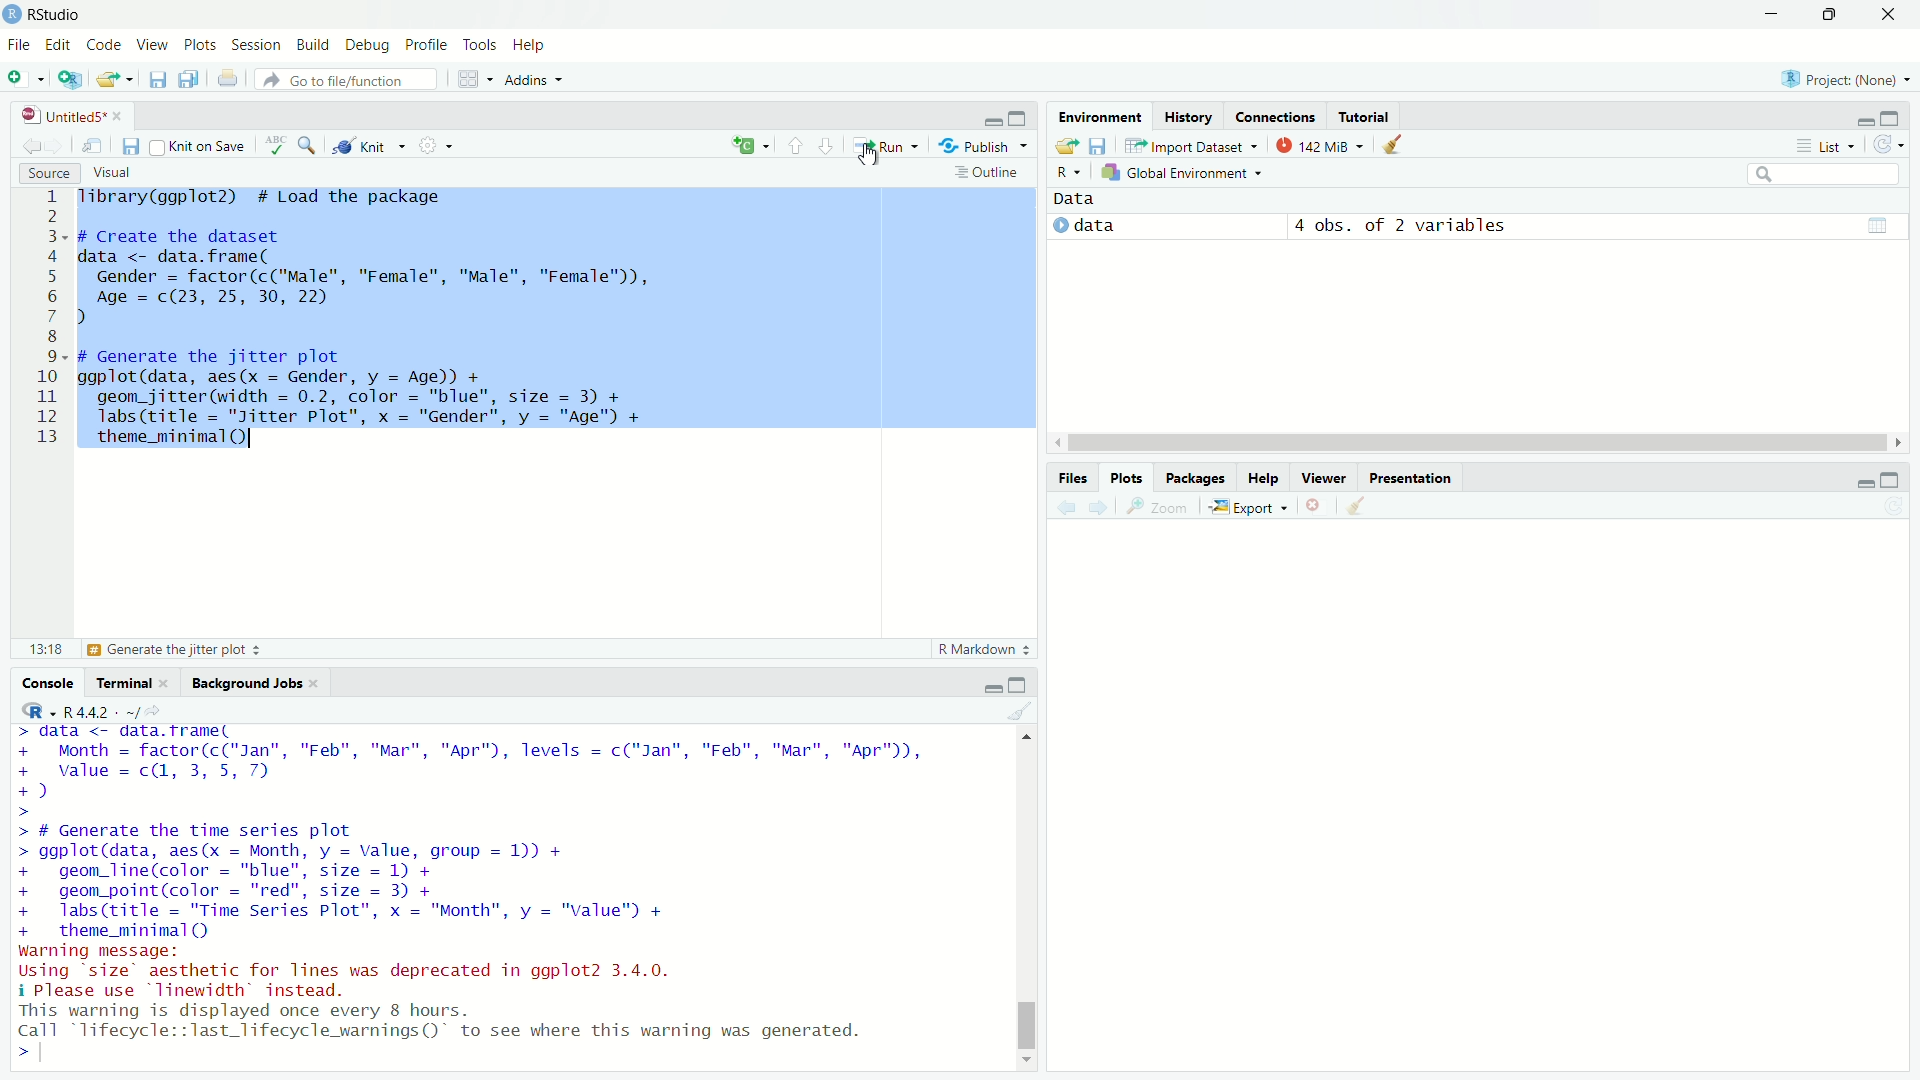 Image resolution: width=1920 pixels, height=1080 pixels. Describe the element at coordinates (1829, 13) in the screenshot. I see `maximize` at that location.